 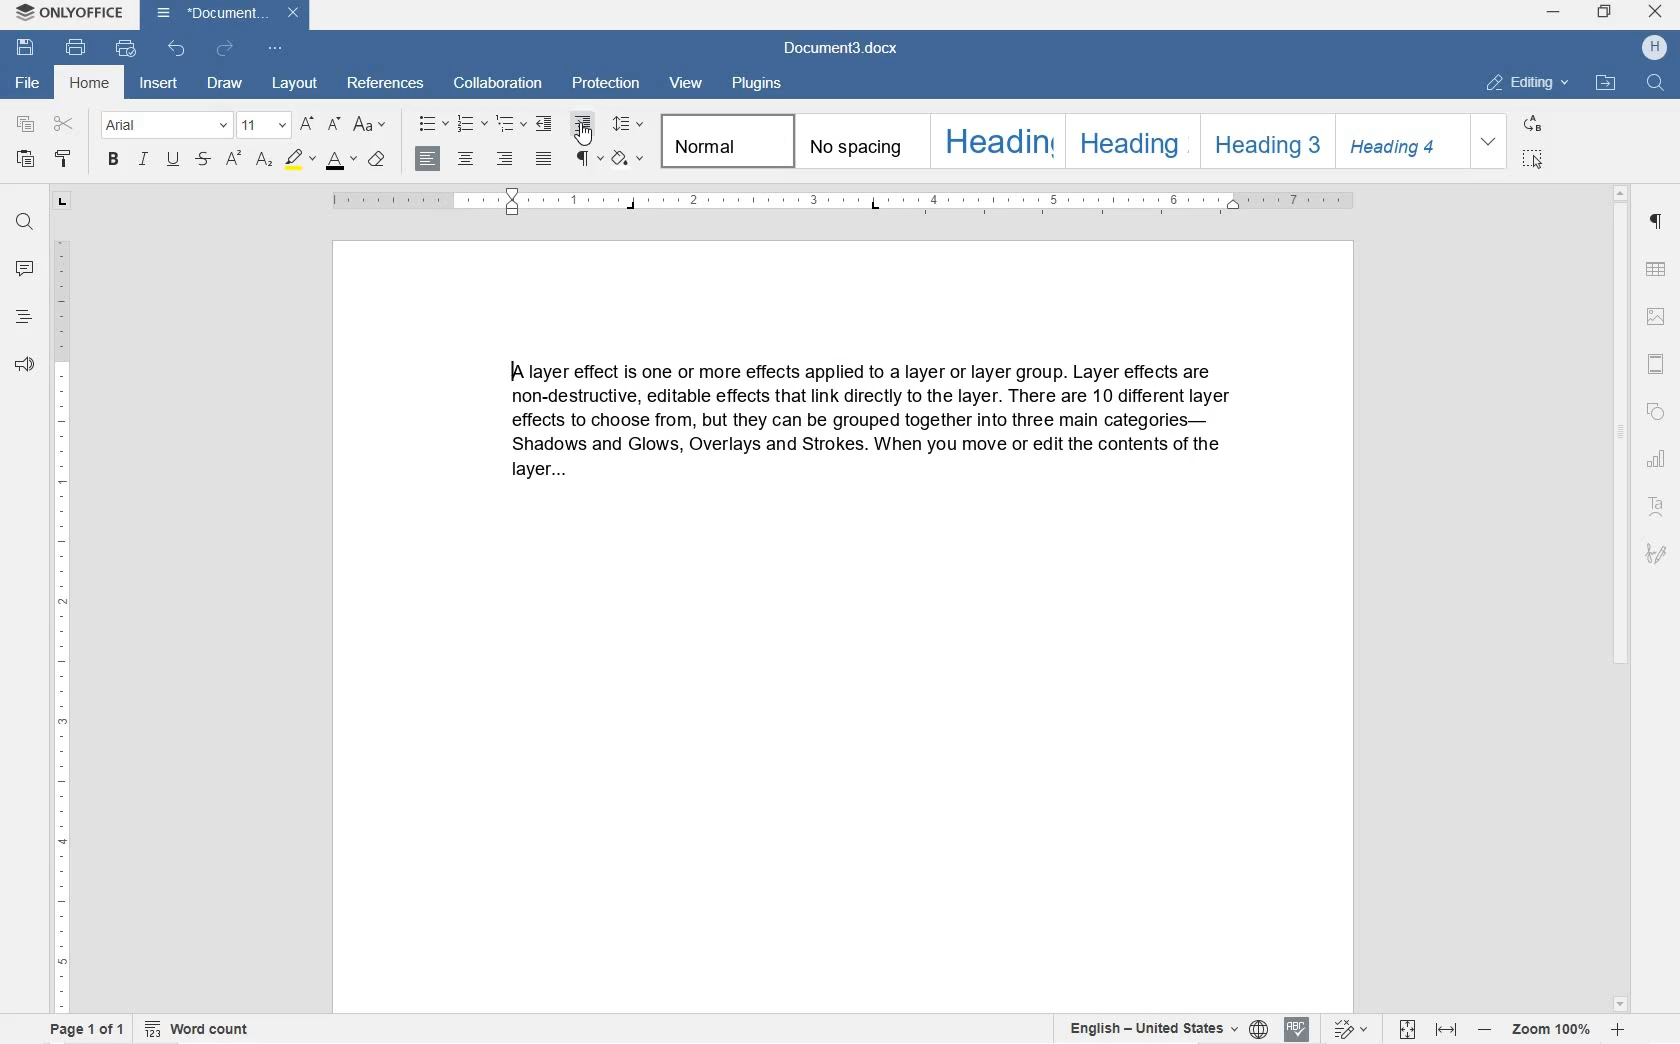 What do you see at coordinates (504, 160) in the screenshot?
I see `RIGHT ALIGNMENT` at bounding box center [504, 160].